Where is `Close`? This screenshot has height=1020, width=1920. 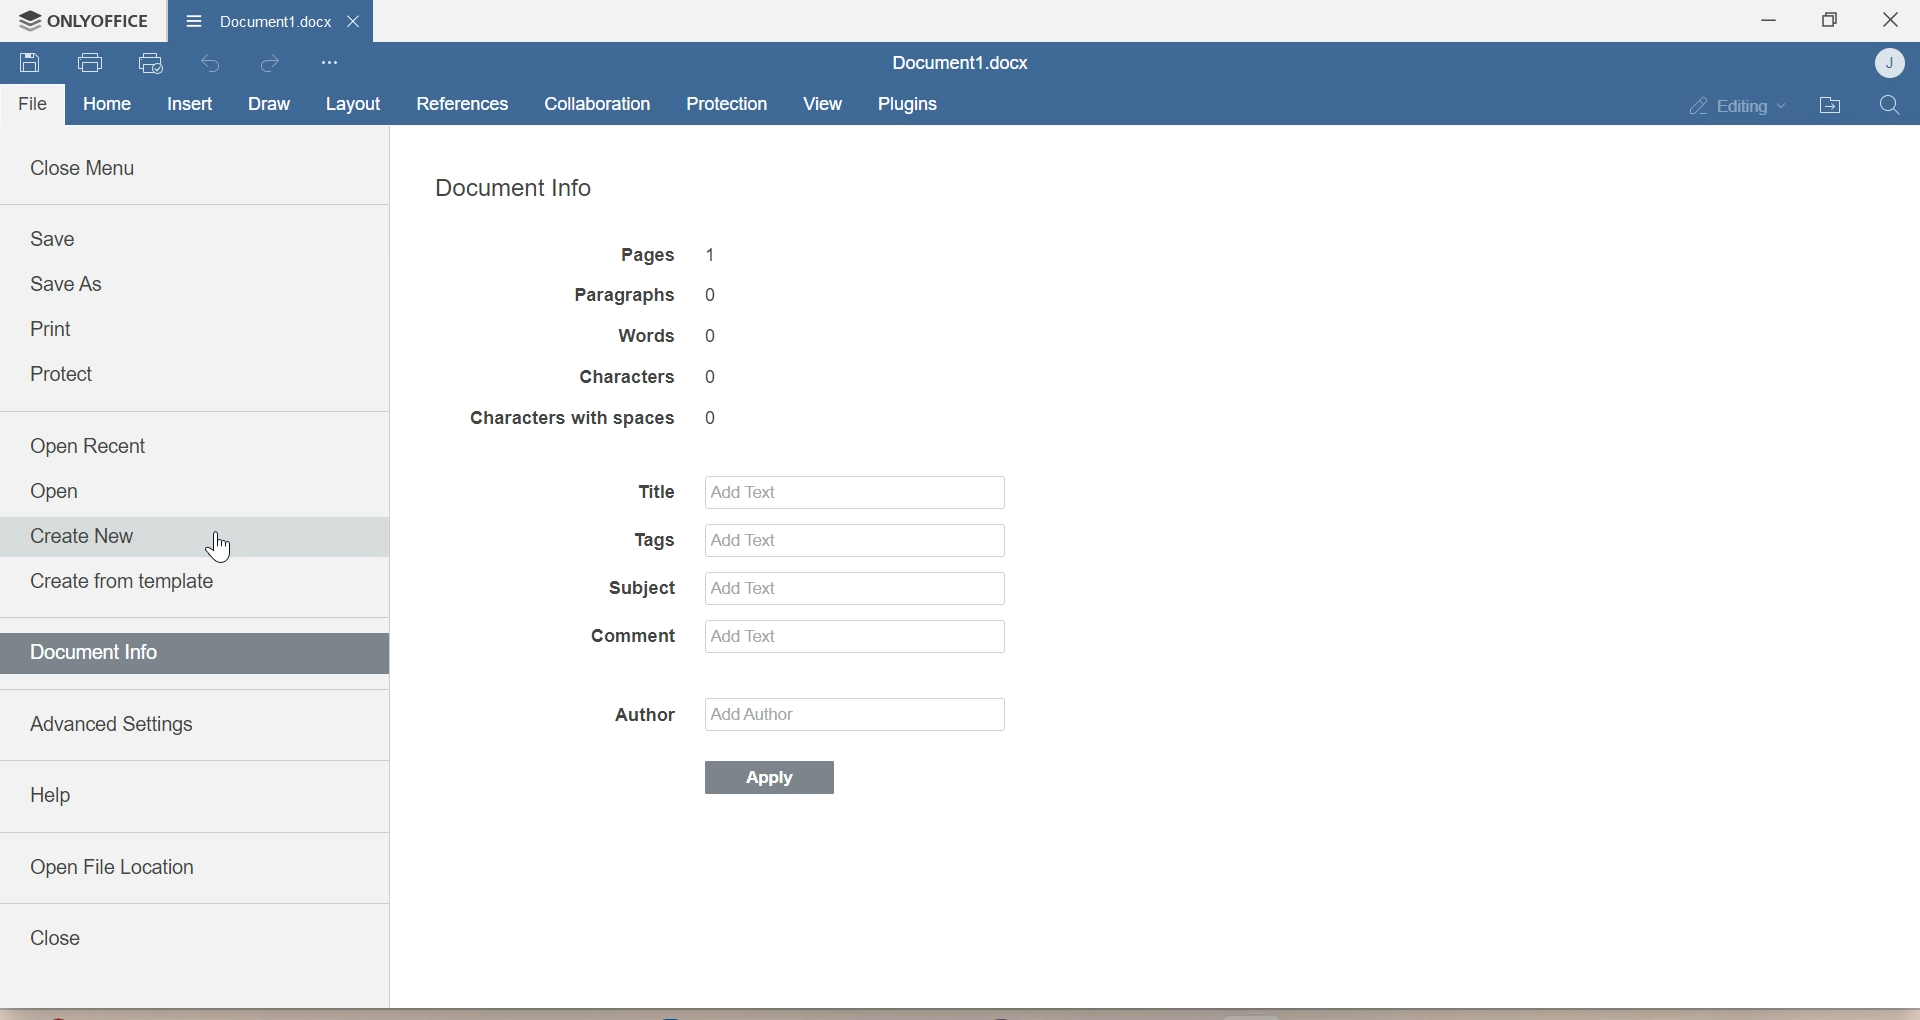 Close is located at coordinates (1890, 17).